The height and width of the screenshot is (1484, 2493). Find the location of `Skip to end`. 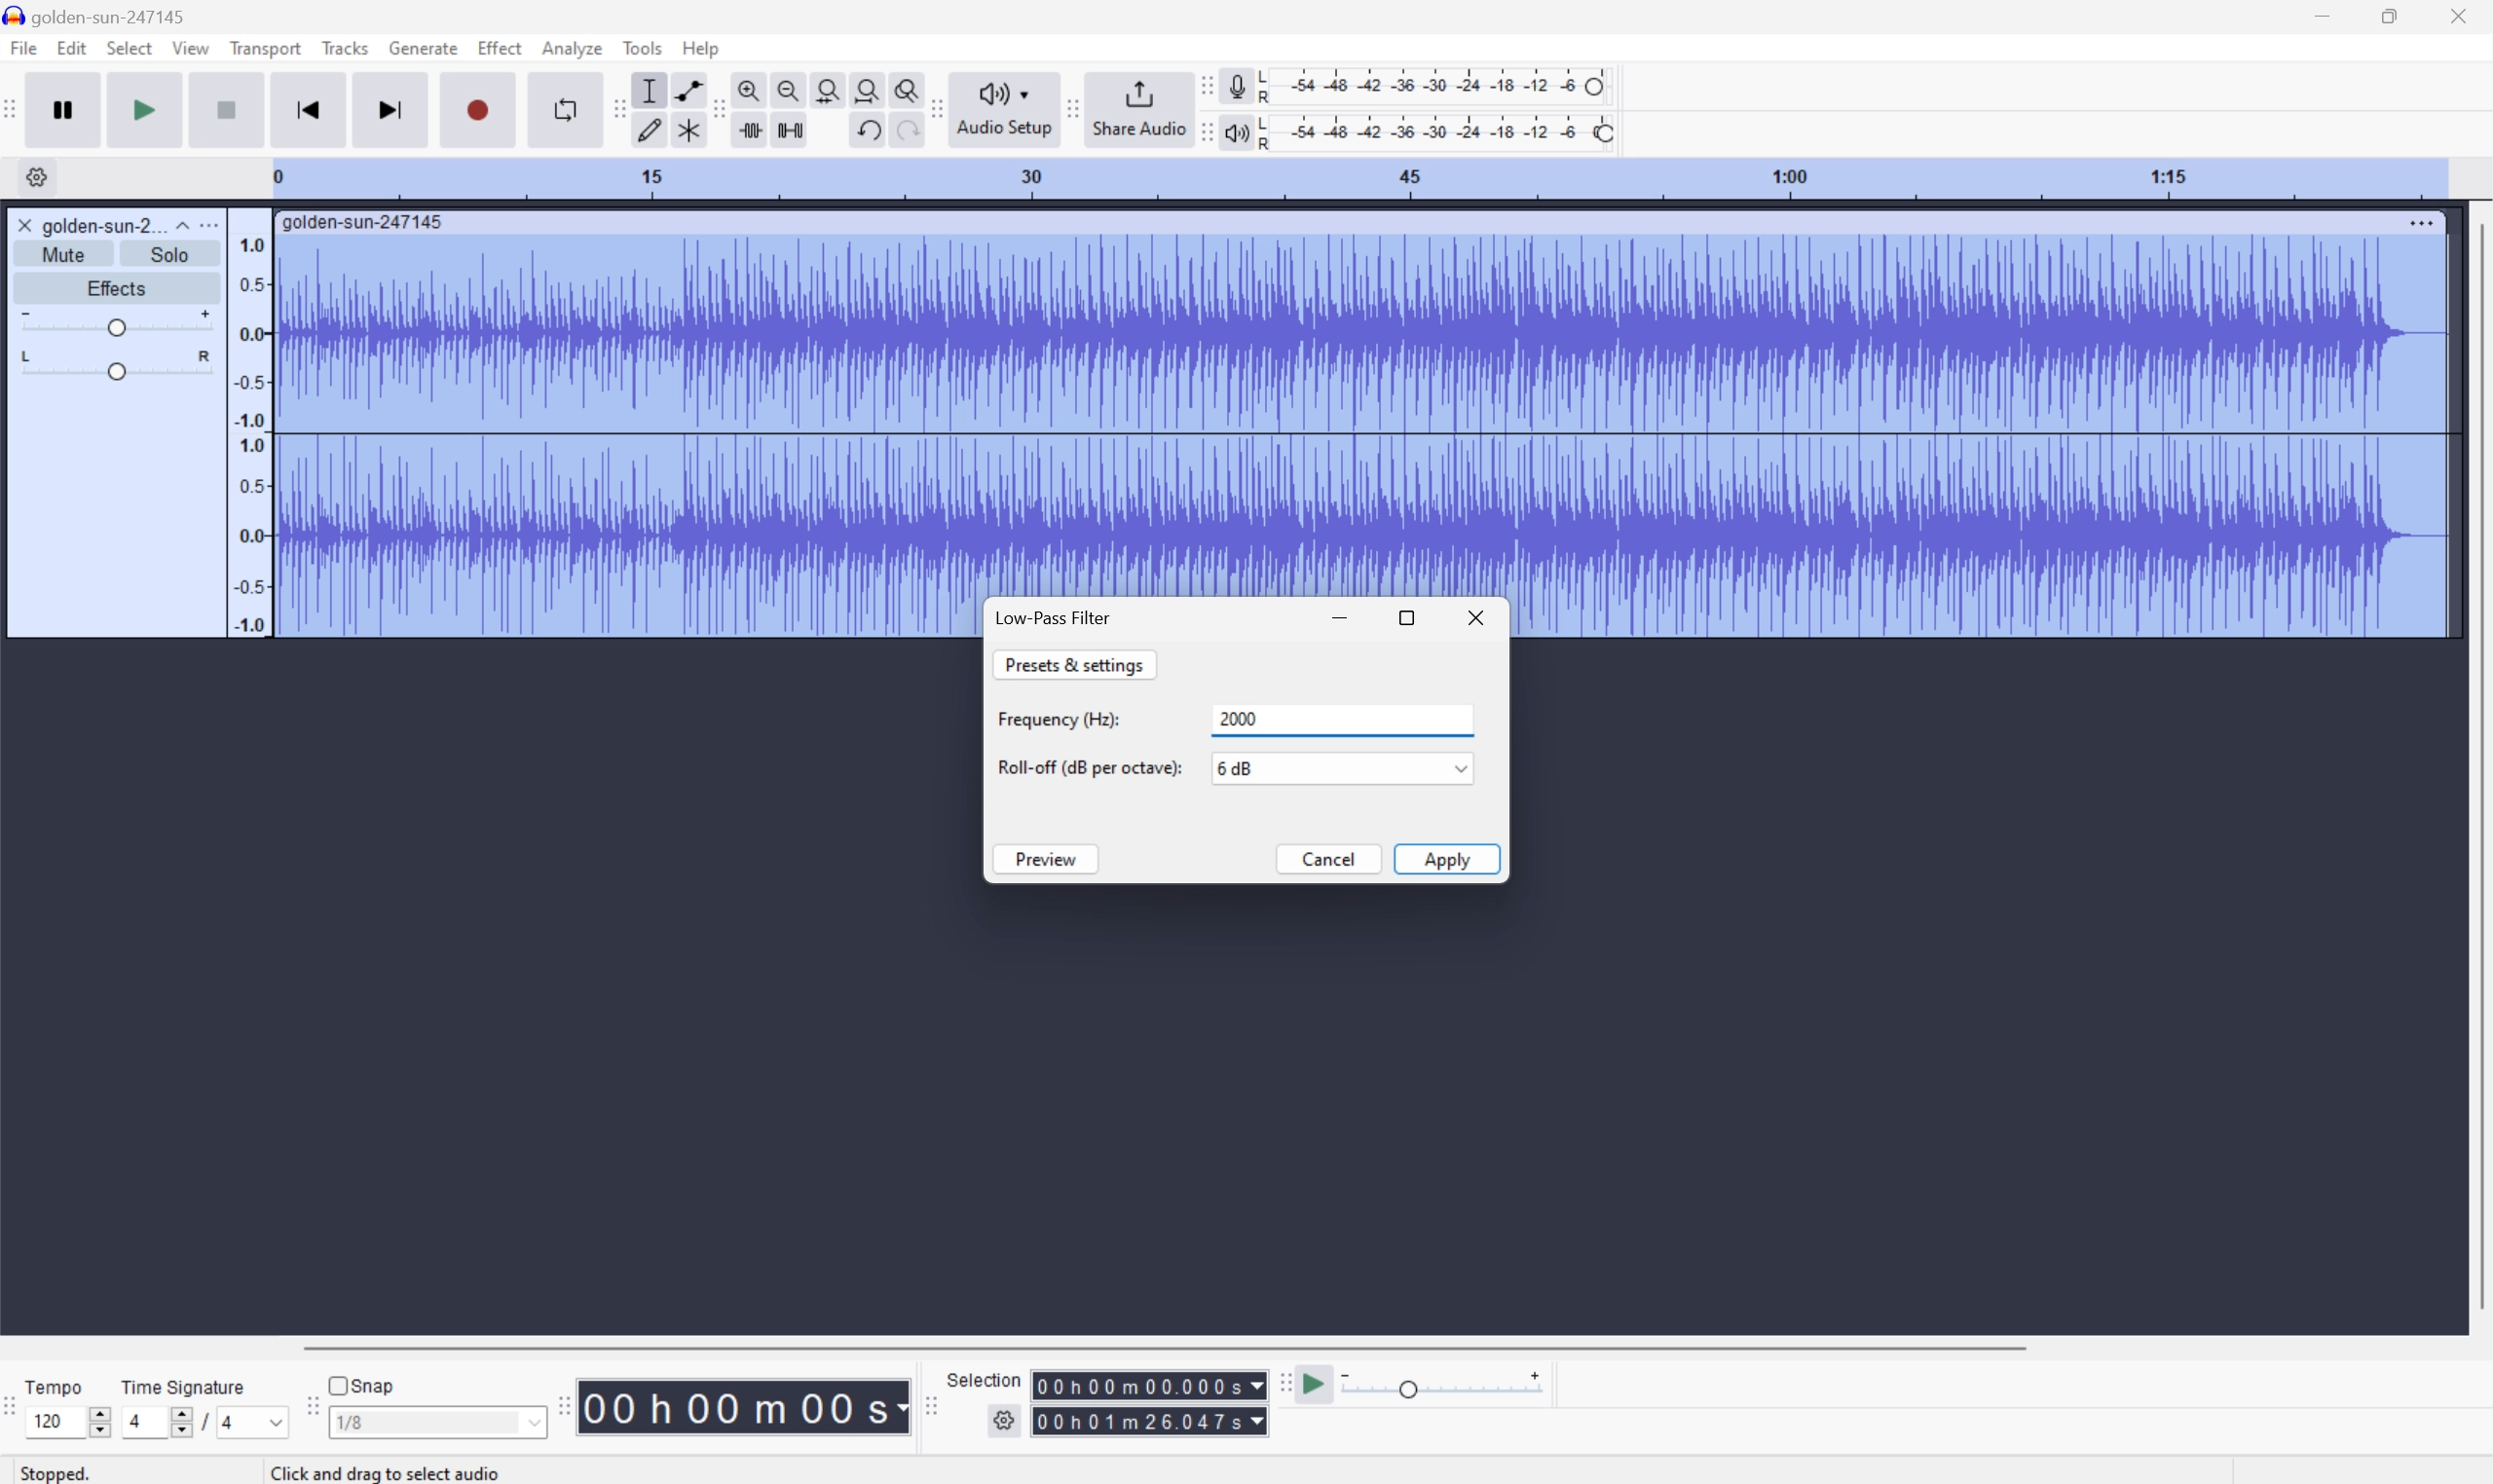

Skip to end is located at coordinates (393, 108).